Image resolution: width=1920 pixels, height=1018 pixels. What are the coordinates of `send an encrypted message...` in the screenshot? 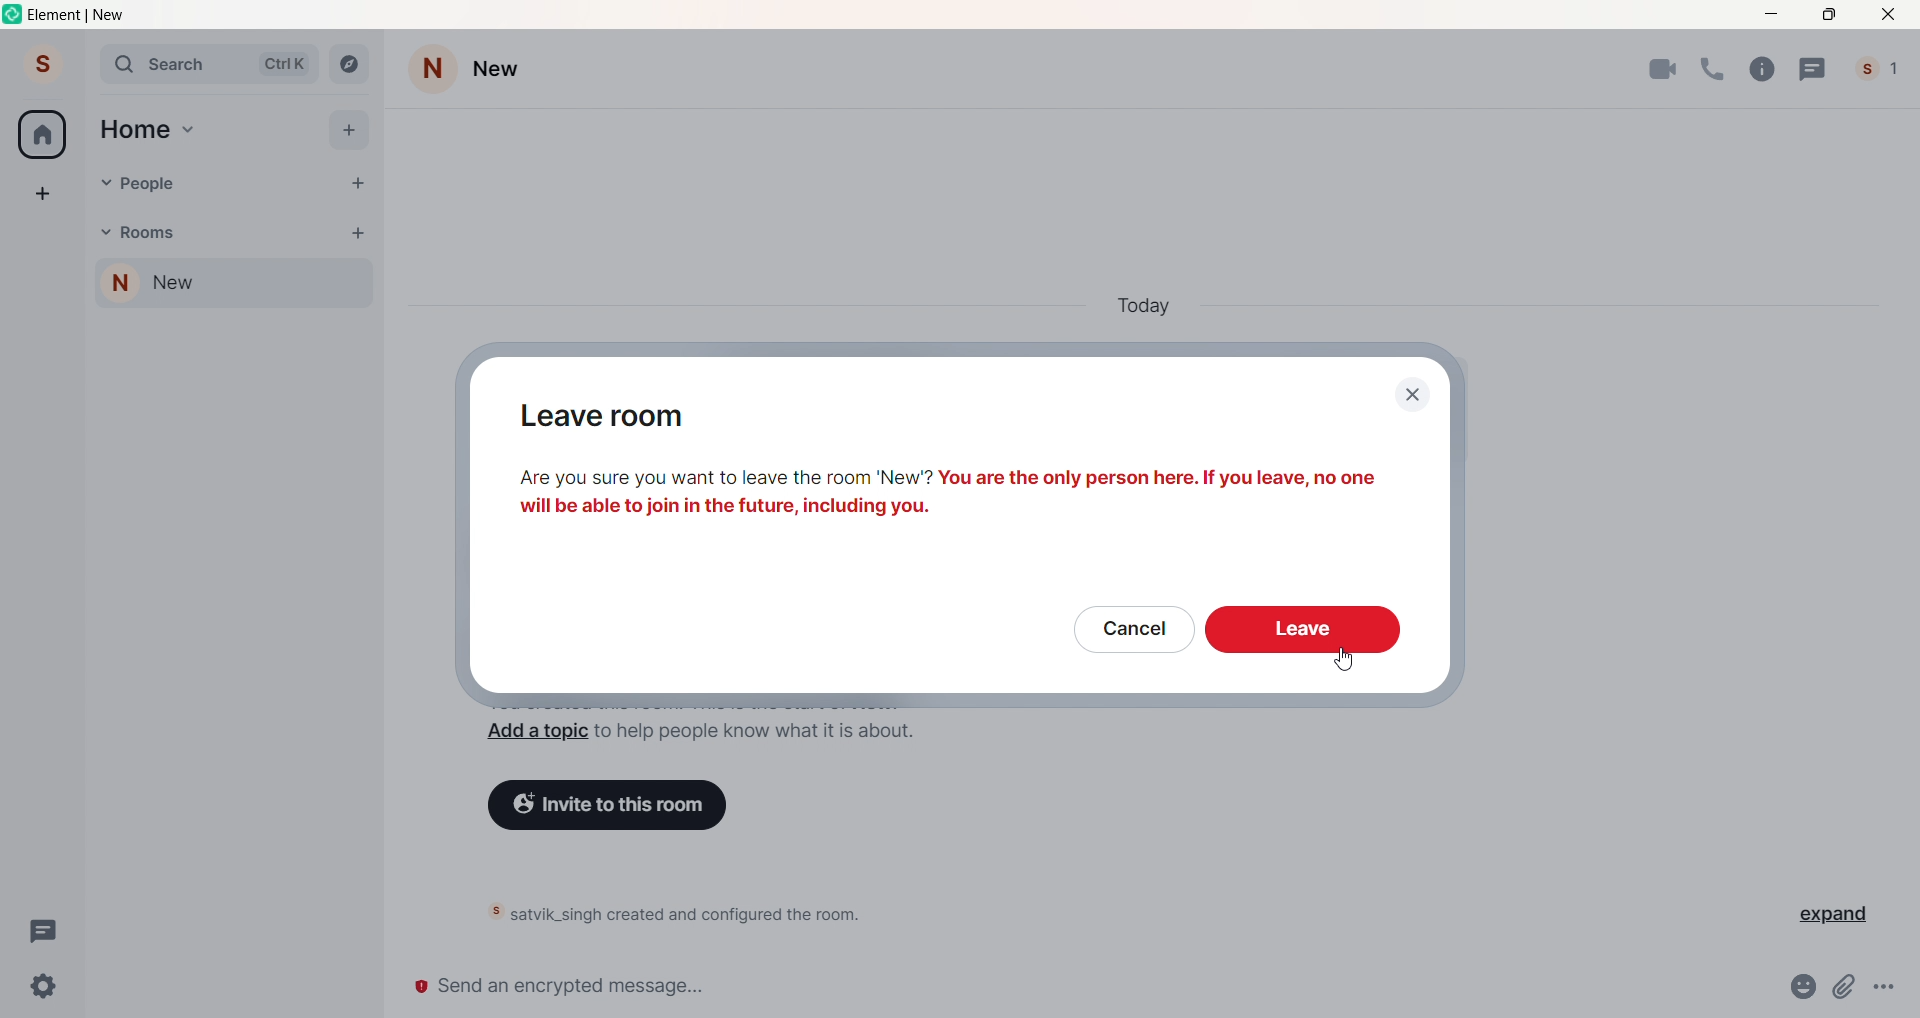 It's located at (1082, 989).